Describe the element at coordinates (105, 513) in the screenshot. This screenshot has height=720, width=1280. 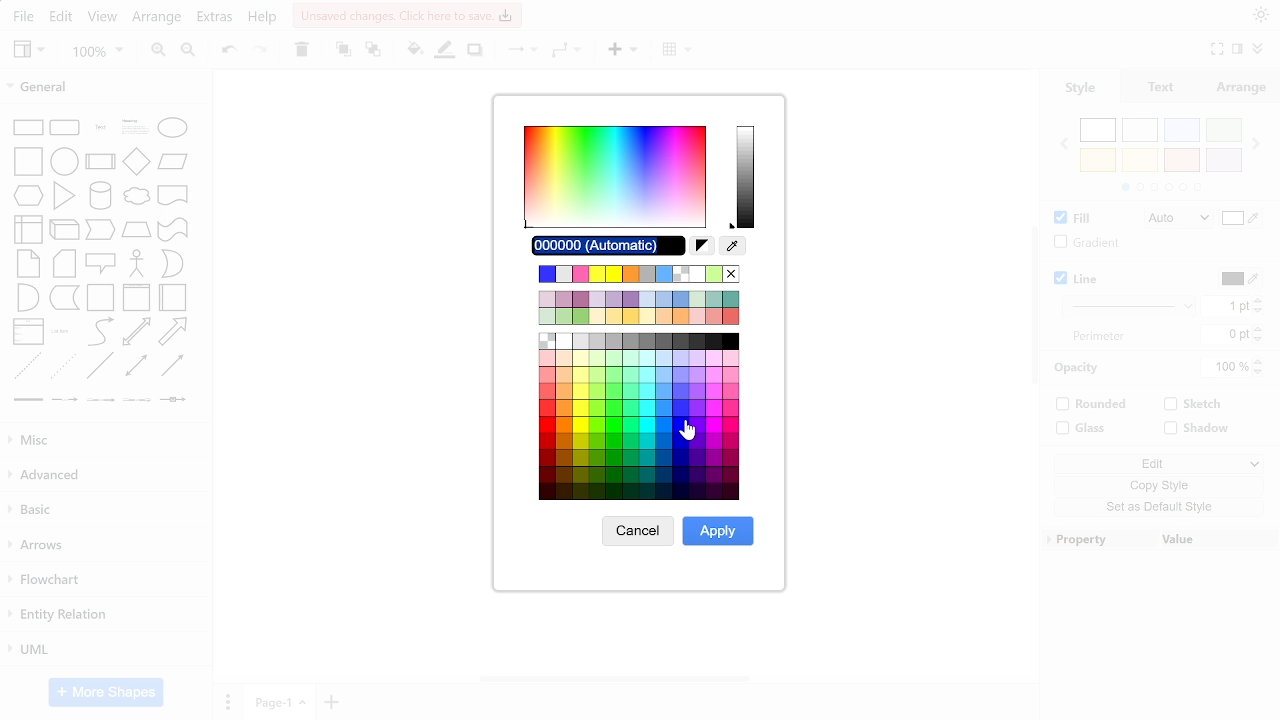
I see `basic` at that location.